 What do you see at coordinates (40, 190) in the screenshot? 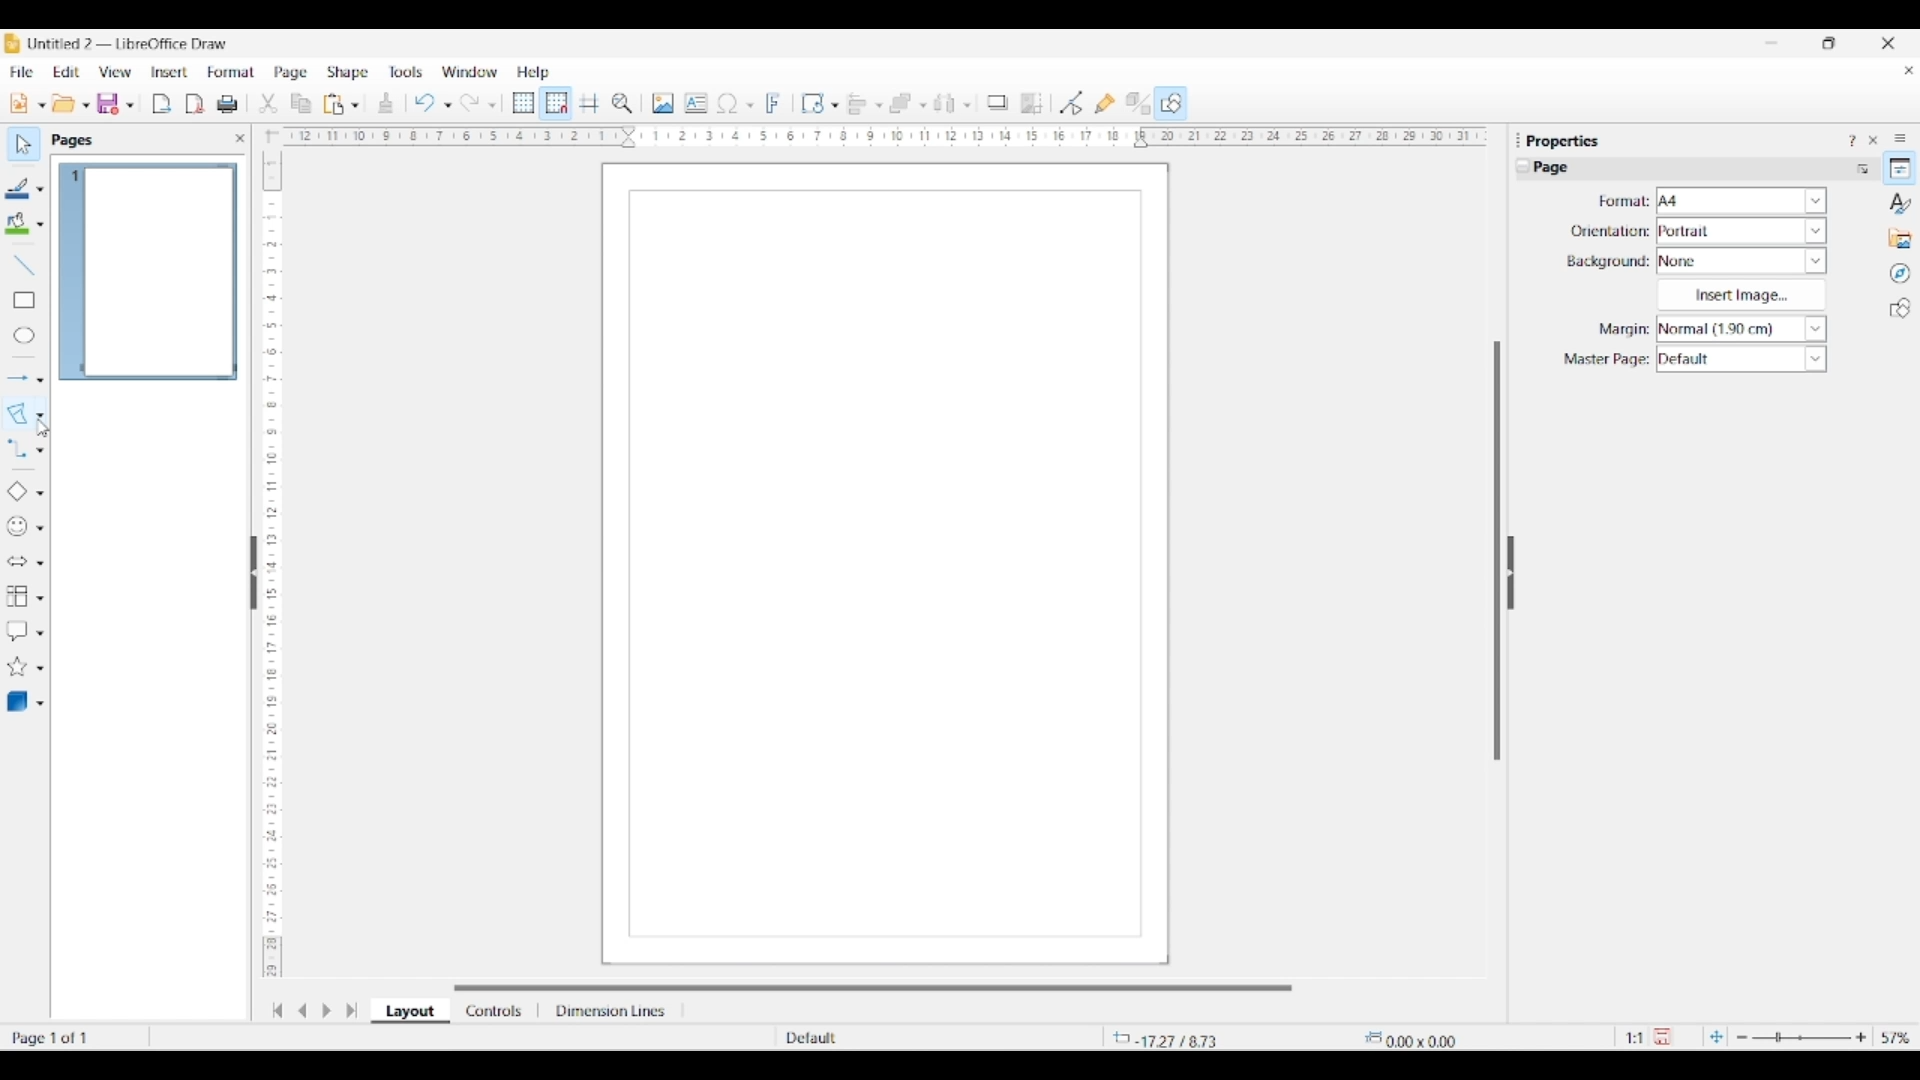
I see `Line color options` at bounding box center [40, 190].